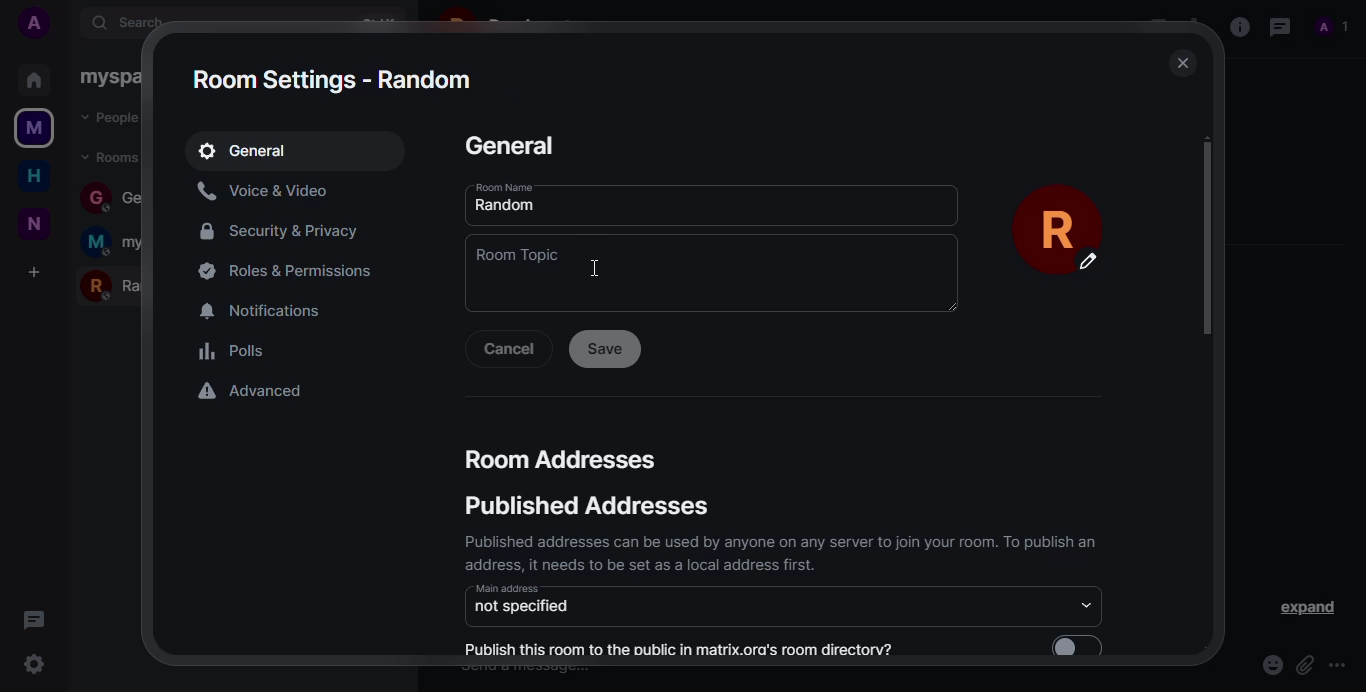 This screenshot has width=1366, height=692. Describe the element at coordinates (35, 271) in the screenshot. I see `add` at that location.